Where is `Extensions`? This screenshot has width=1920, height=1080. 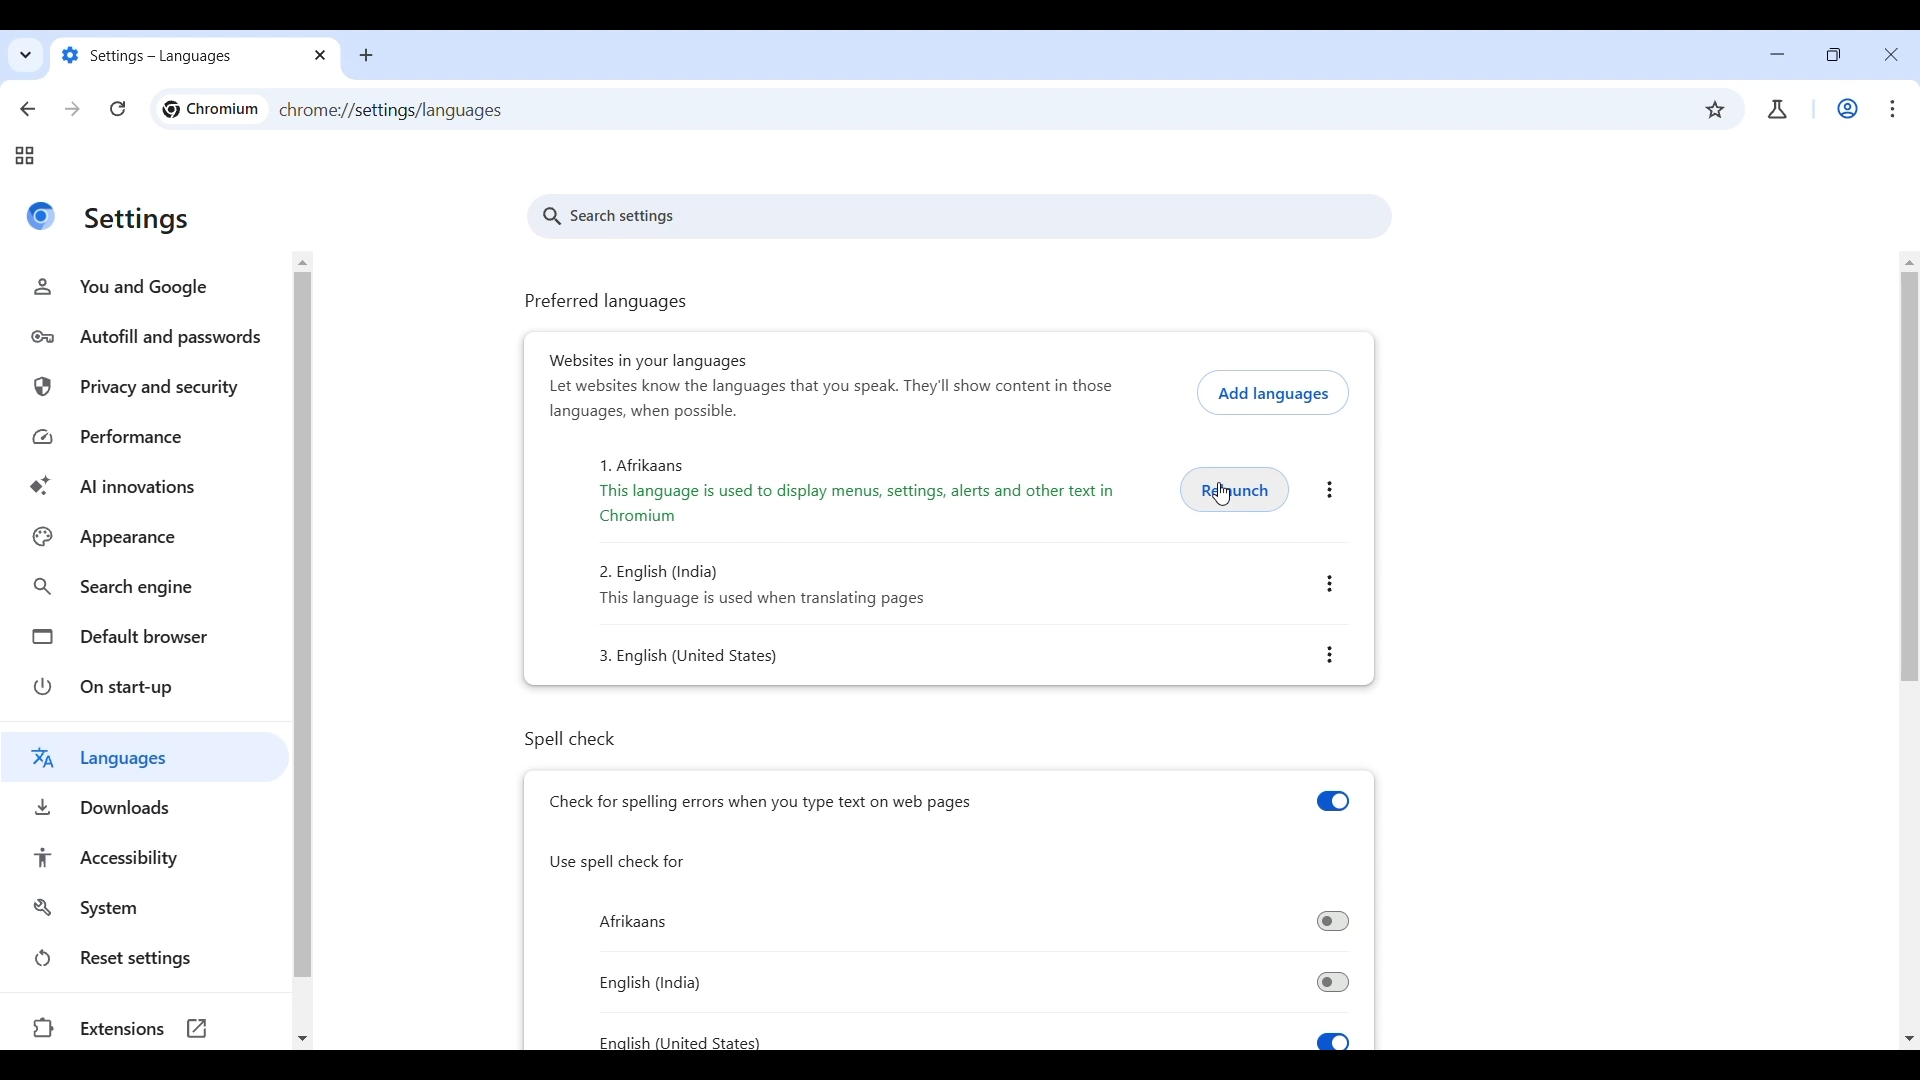
Extensions is located at coordinates (142, 1029).